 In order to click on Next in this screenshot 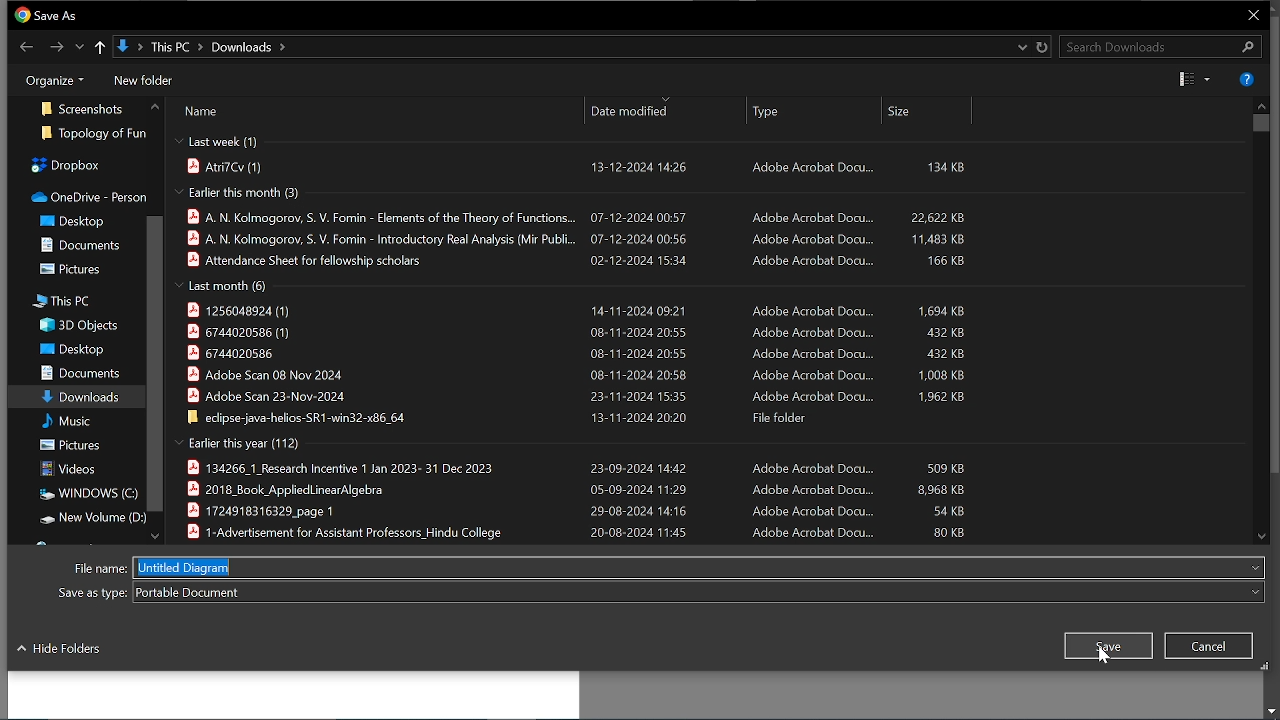, I will do `click(56, 46)`.